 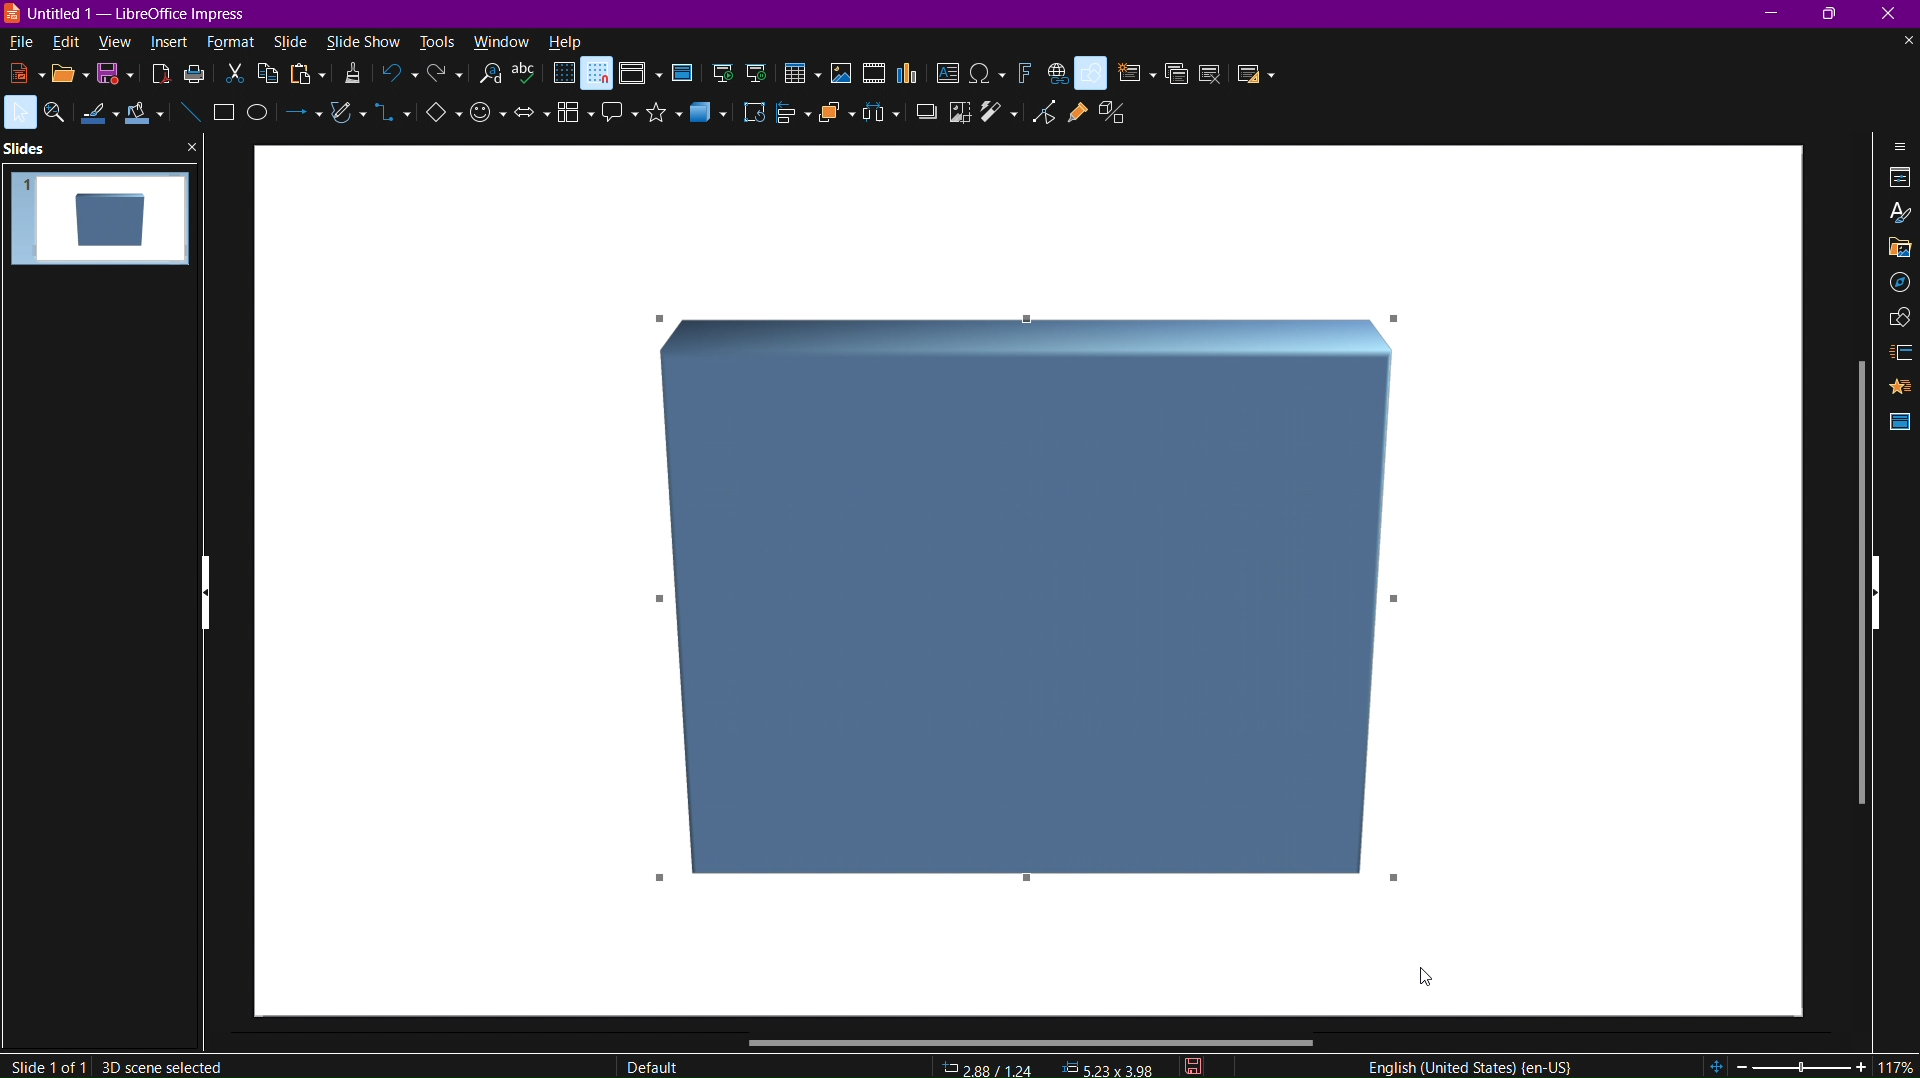 What do you see at coordinates (1895, 287) in the screenshot?
I see `Navigator` at bounding box center [1895, 287].